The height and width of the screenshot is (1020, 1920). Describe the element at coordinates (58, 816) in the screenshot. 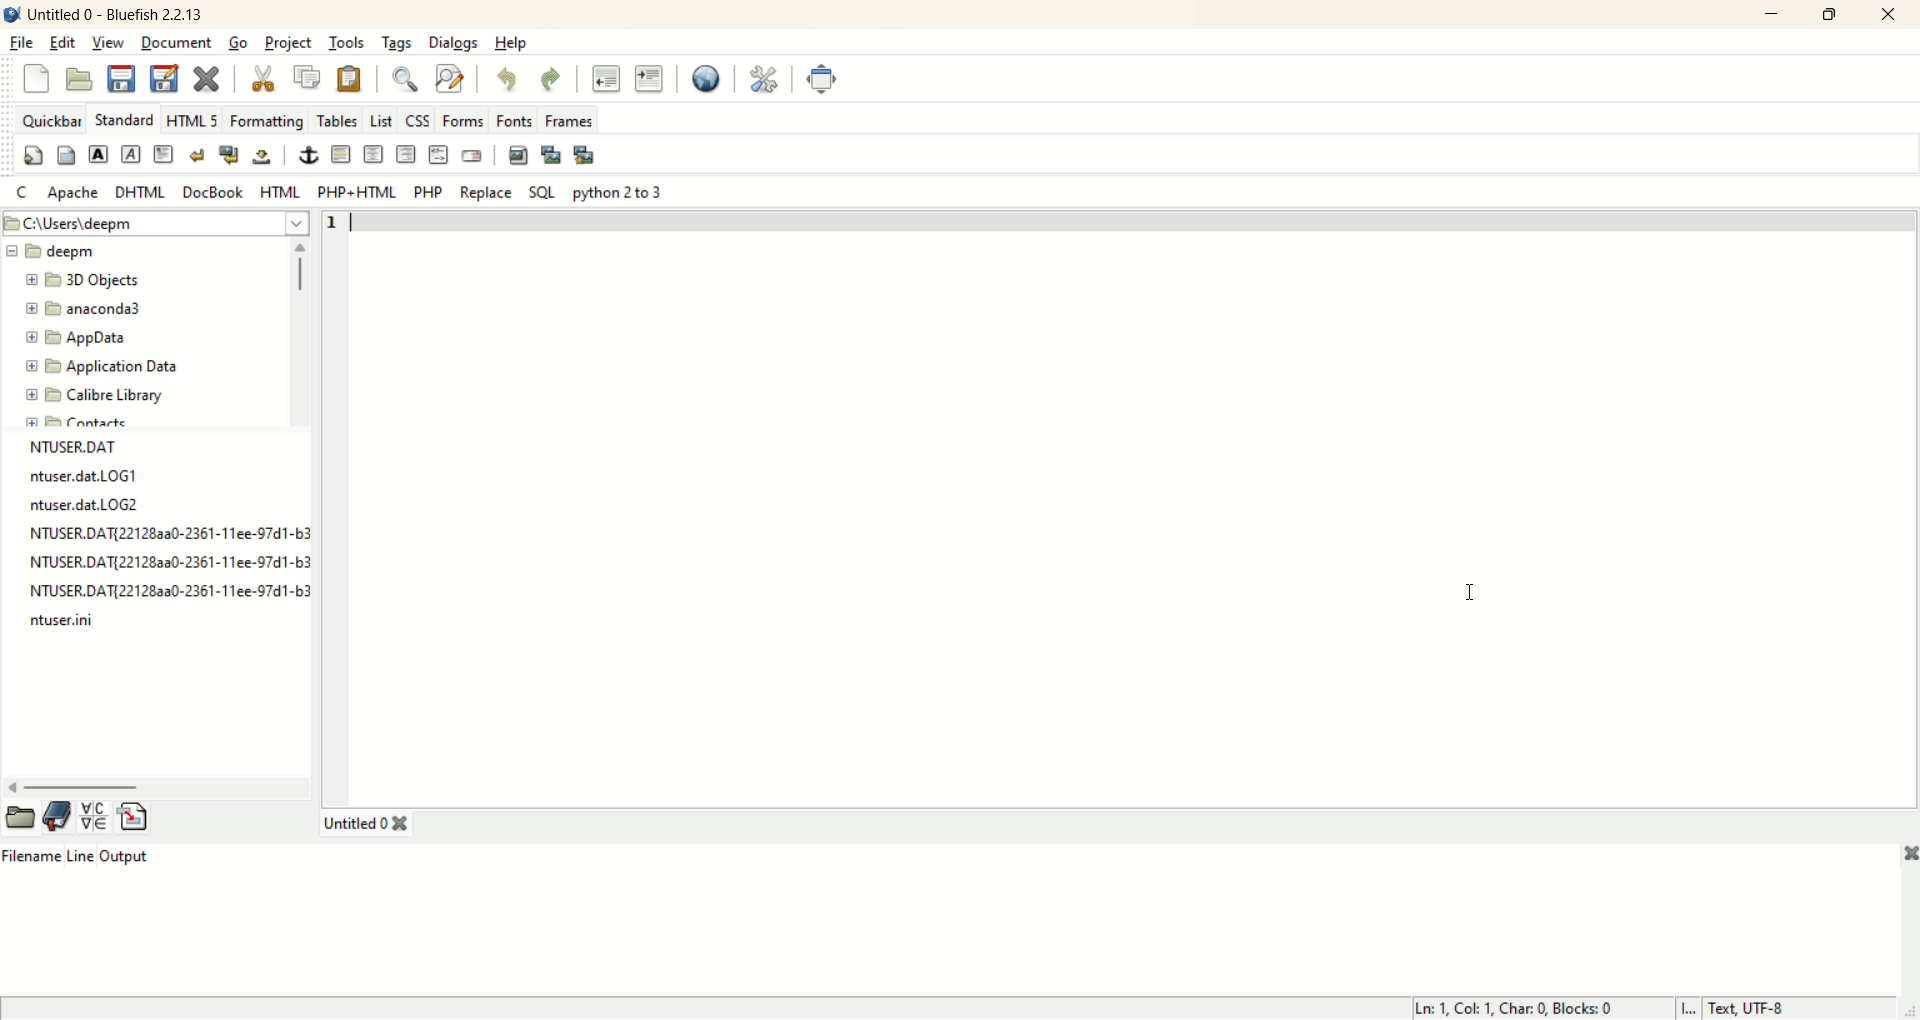

I see `documentation` at that location.